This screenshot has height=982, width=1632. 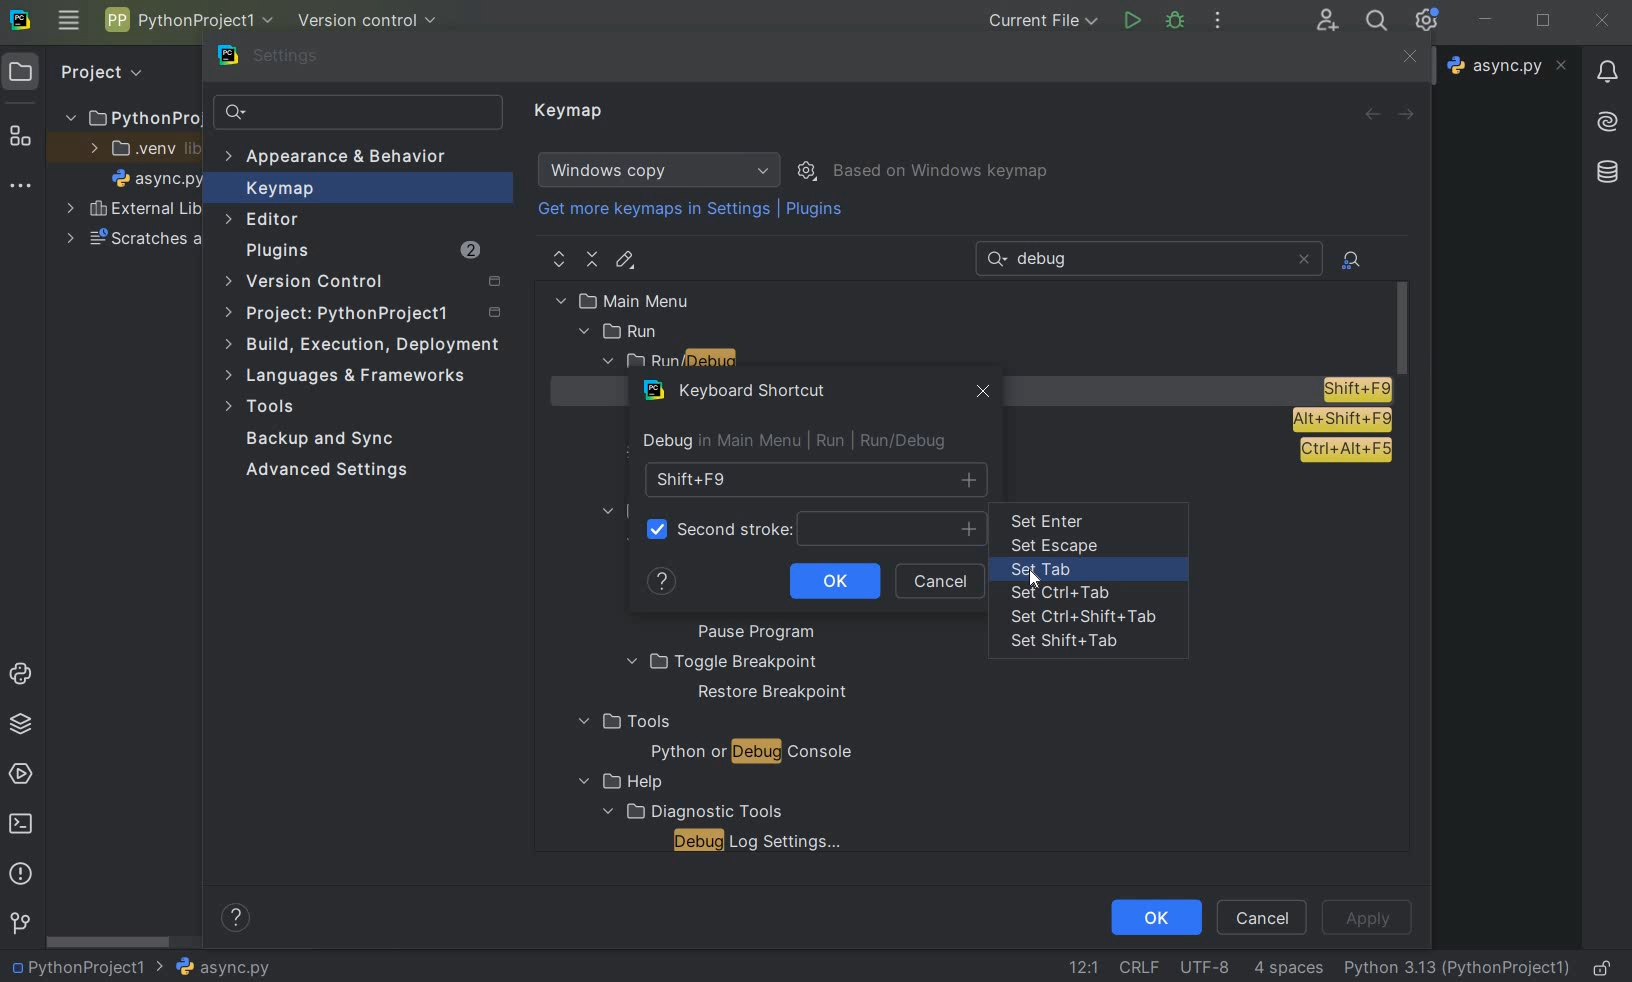 What do you see at coordinates (616, 782) in the screenshot?
I see `help` at bounding box center [616, 782].